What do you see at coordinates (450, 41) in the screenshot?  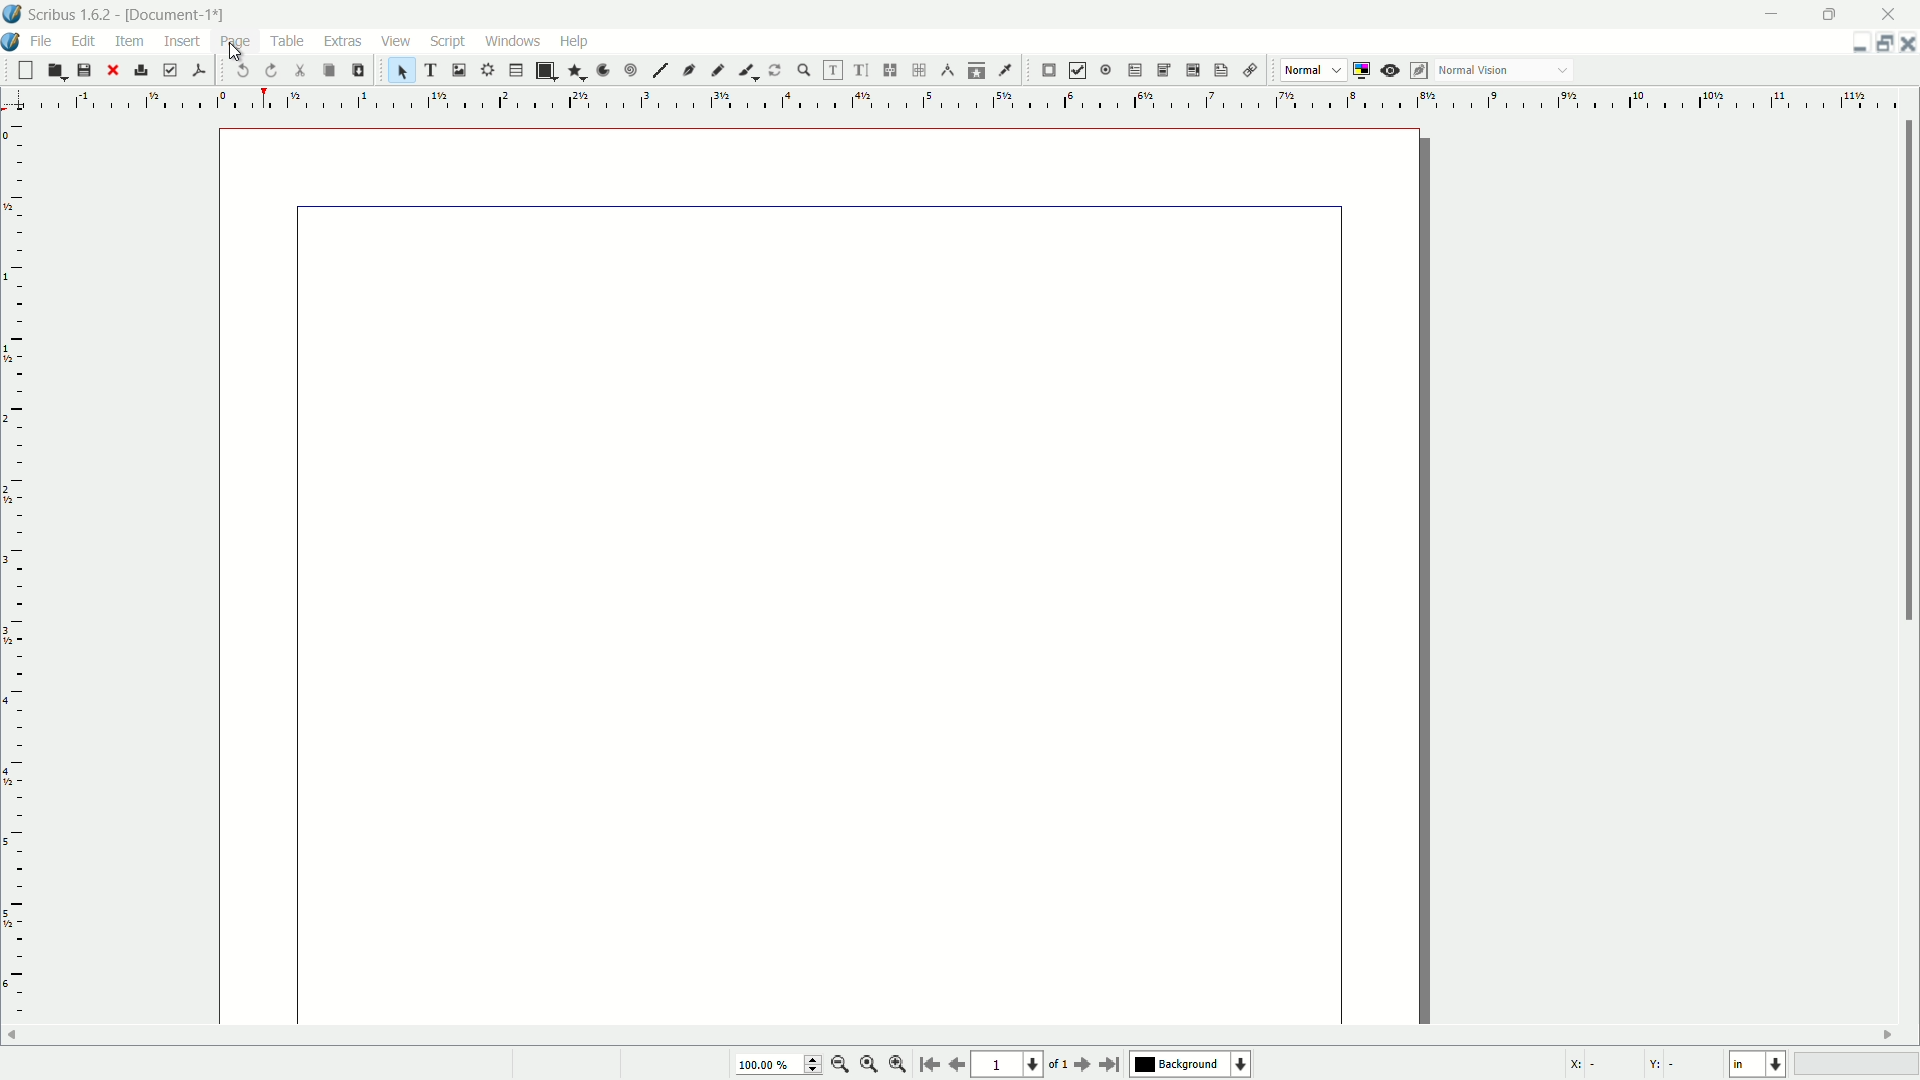 I see `script menu` at bounding box center [450, 41].